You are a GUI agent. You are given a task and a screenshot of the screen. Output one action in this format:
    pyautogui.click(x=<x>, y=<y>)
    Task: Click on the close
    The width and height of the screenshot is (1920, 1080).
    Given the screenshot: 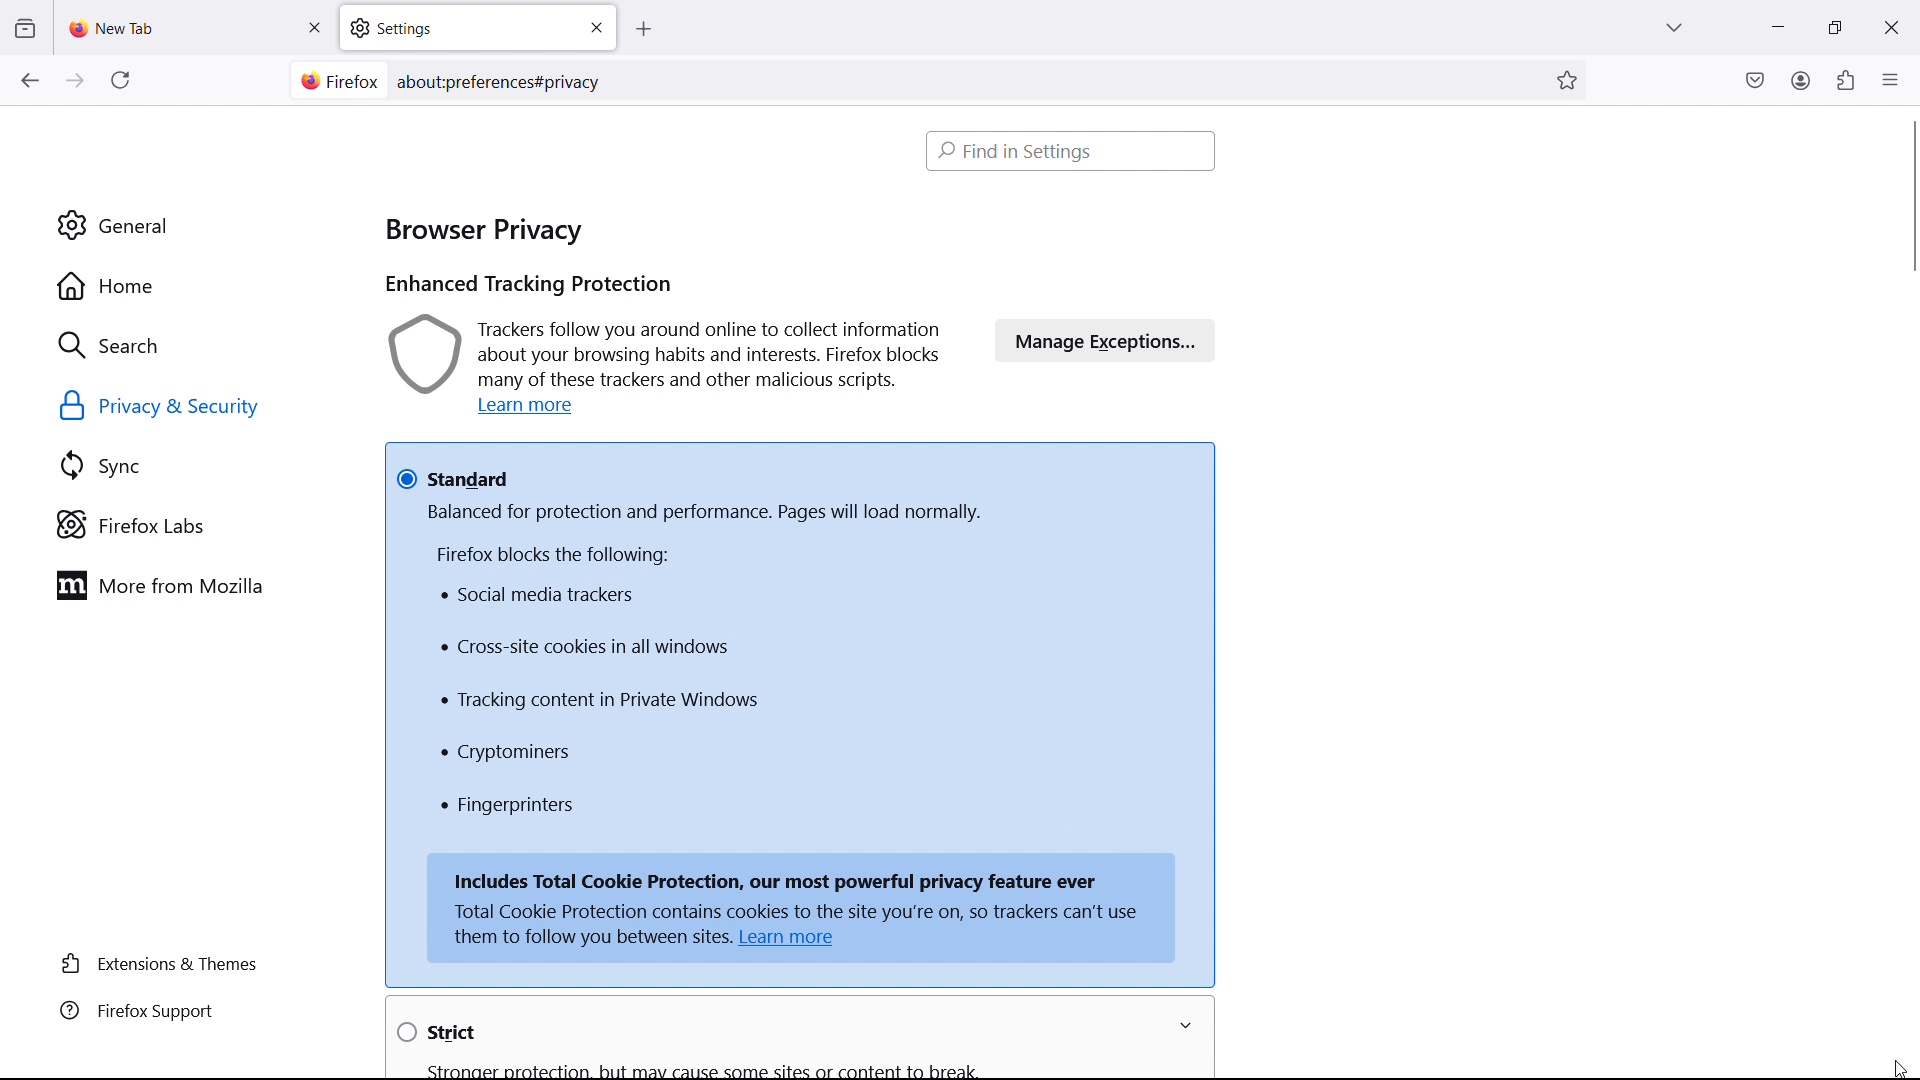 What is the action you would take?
    pyautogui.click(x=1890, y=24)
    